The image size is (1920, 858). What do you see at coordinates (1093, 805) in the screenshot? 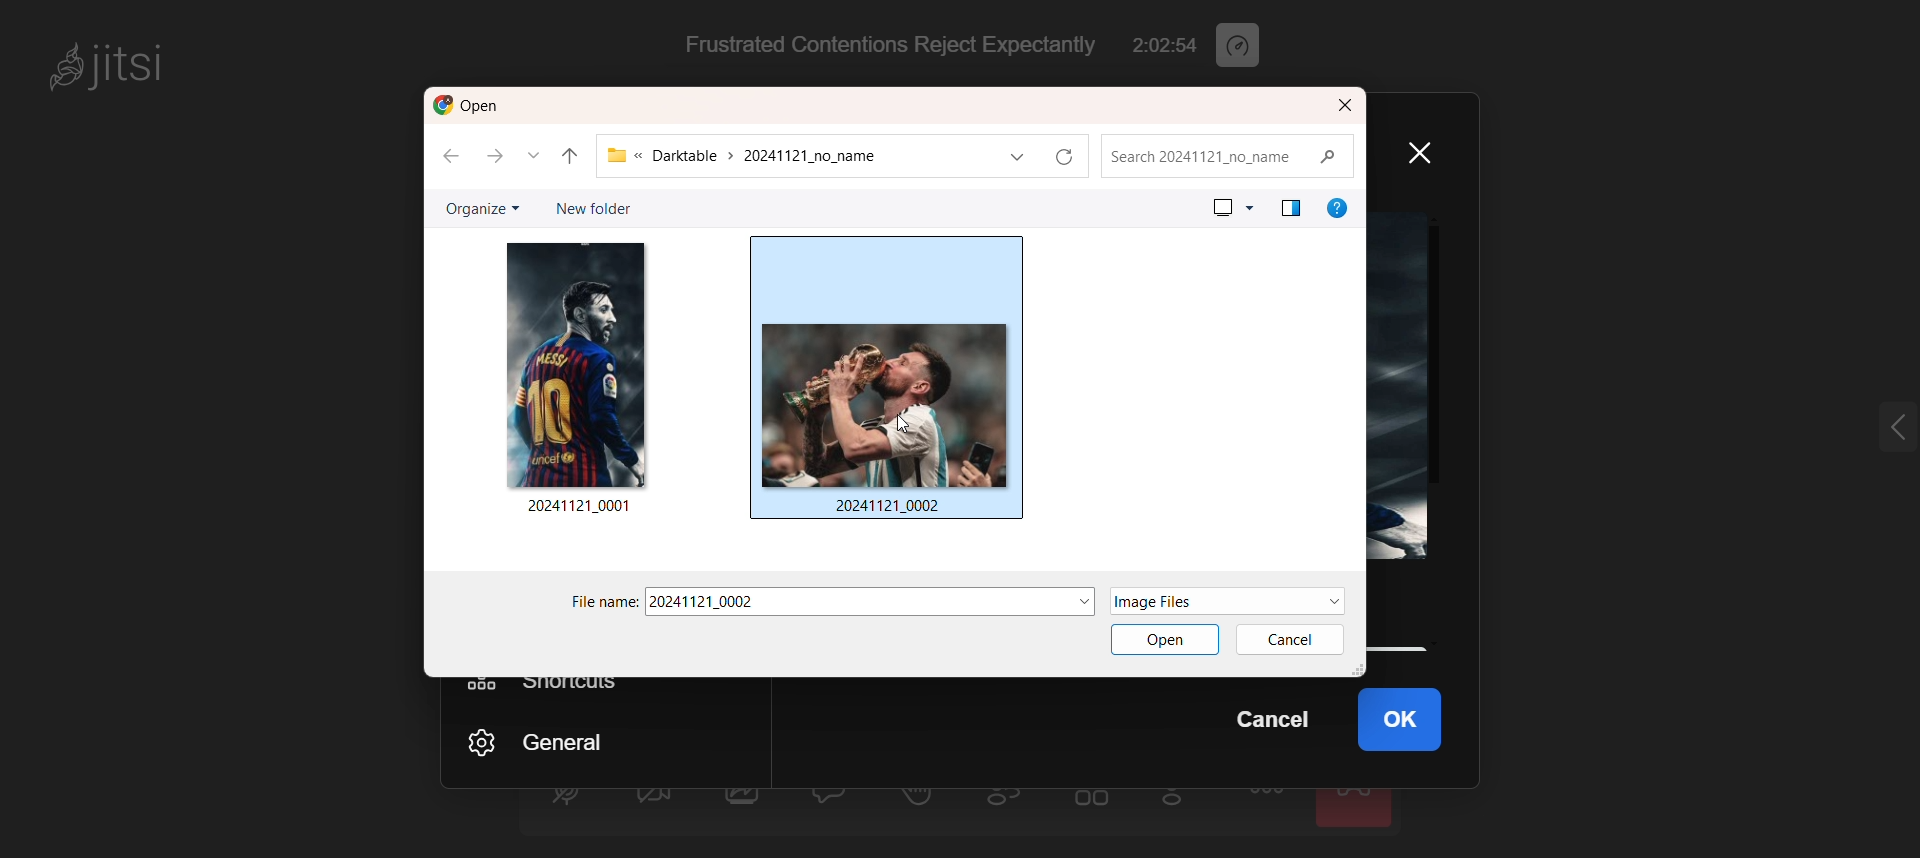
I see `toggle view` at bounding box center [1093, 805].